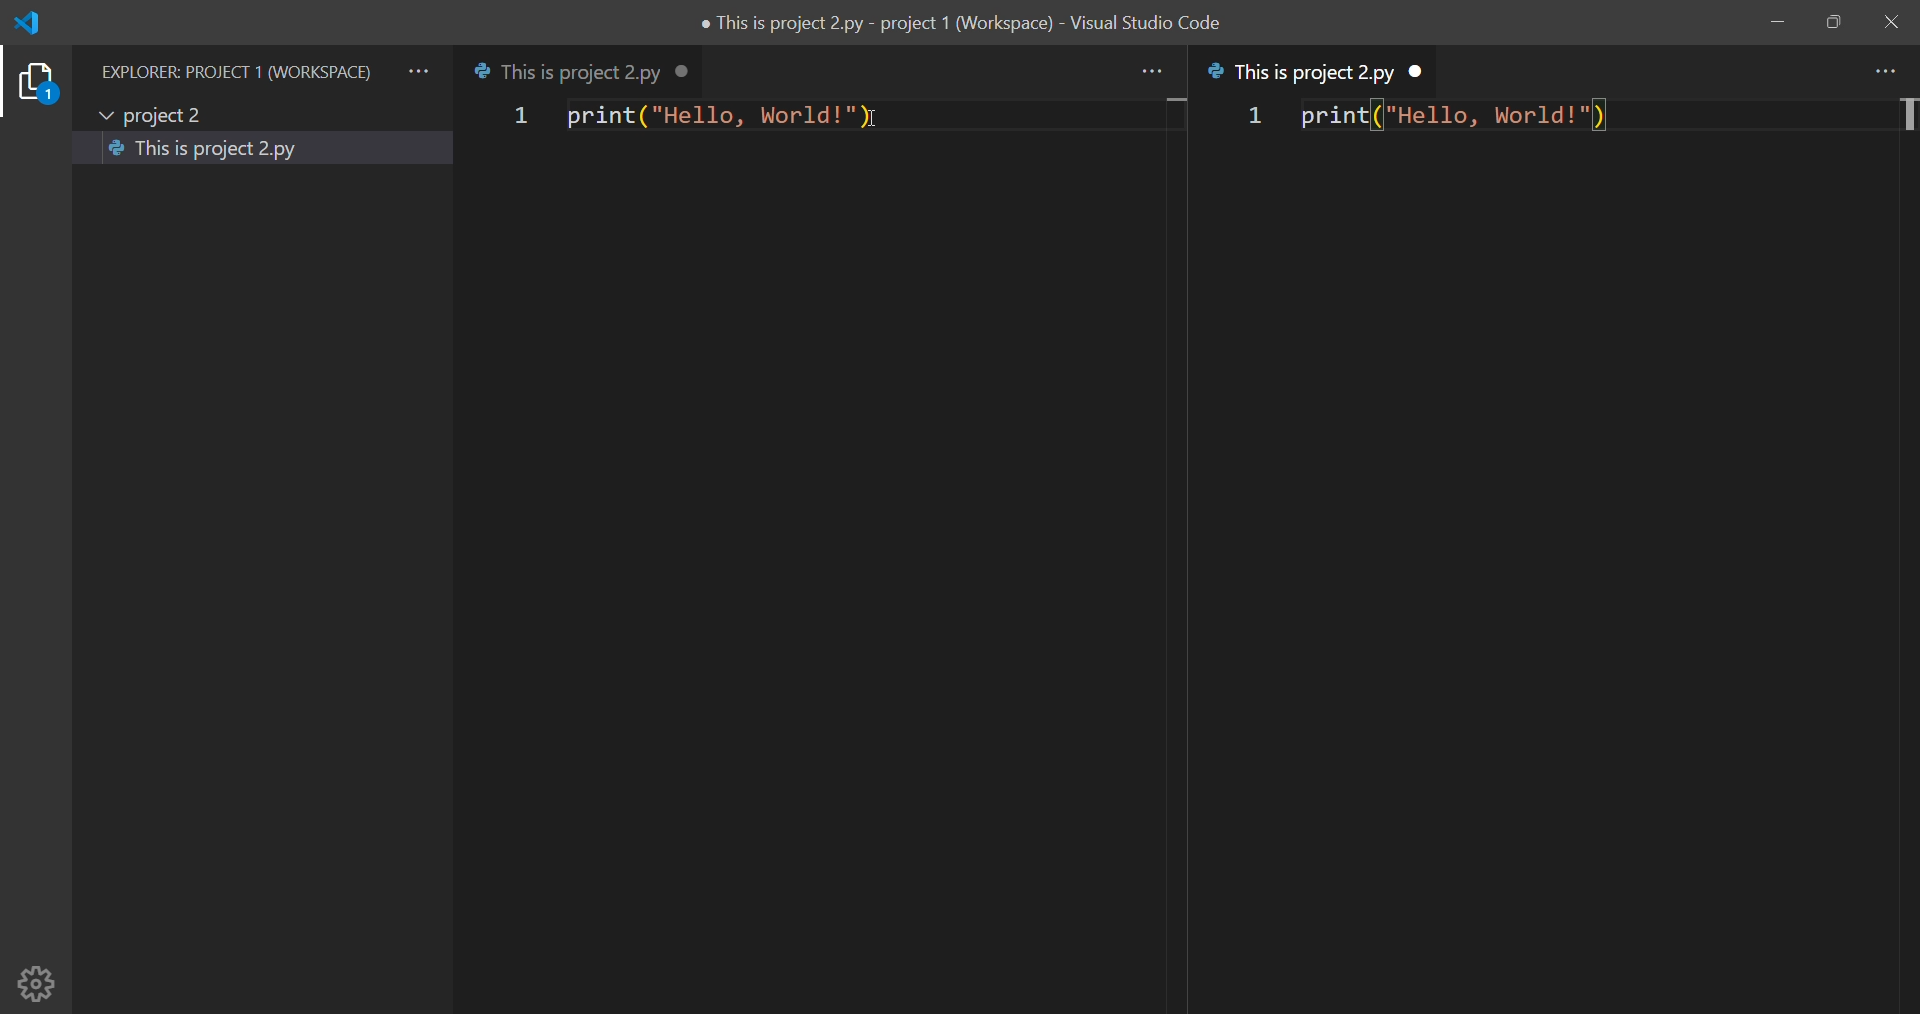 The width and height of the screenshot is (1920, 1014). What do you see at coordinates (204, 151) in the screenshot?
I see `This is project 2.py` at bounding box center [204, 151].